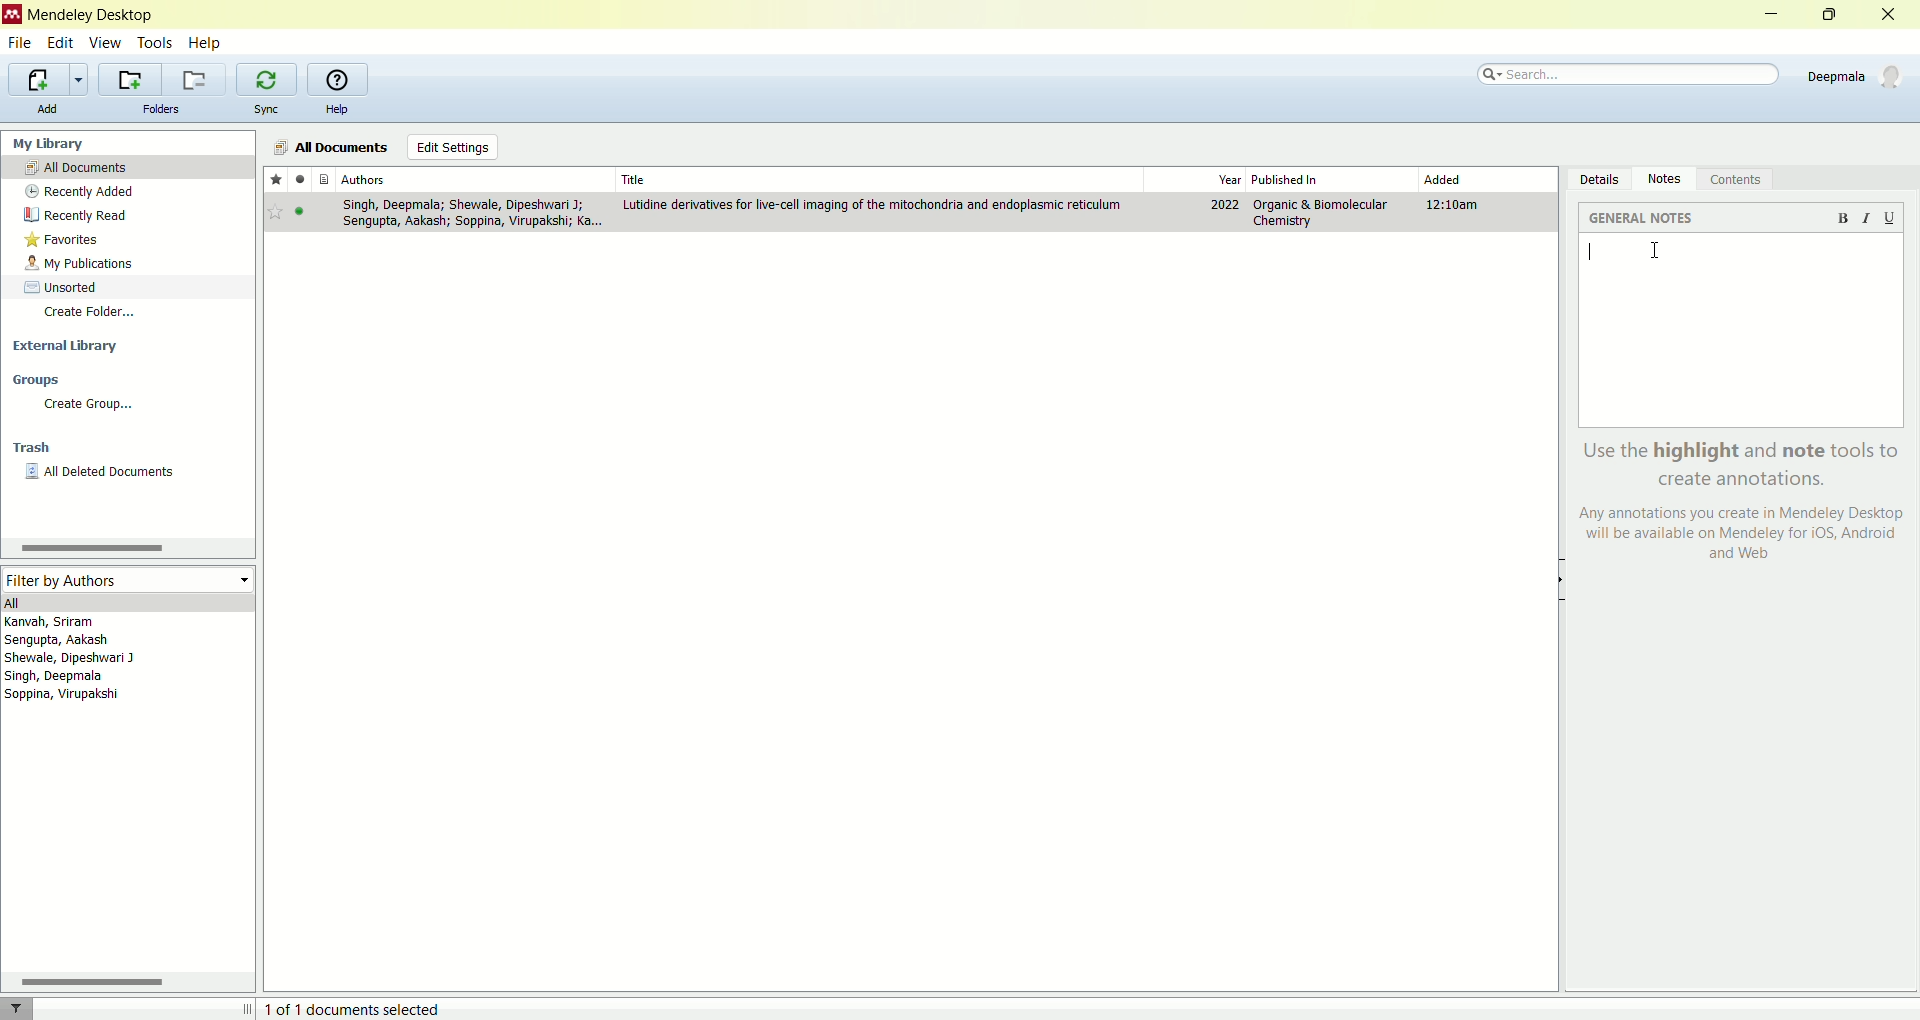 The image size is (1920, 1020). Describe the element at coordinates (50, 78) in the screenshot. I see `import additional documents to the current collection` at that location.